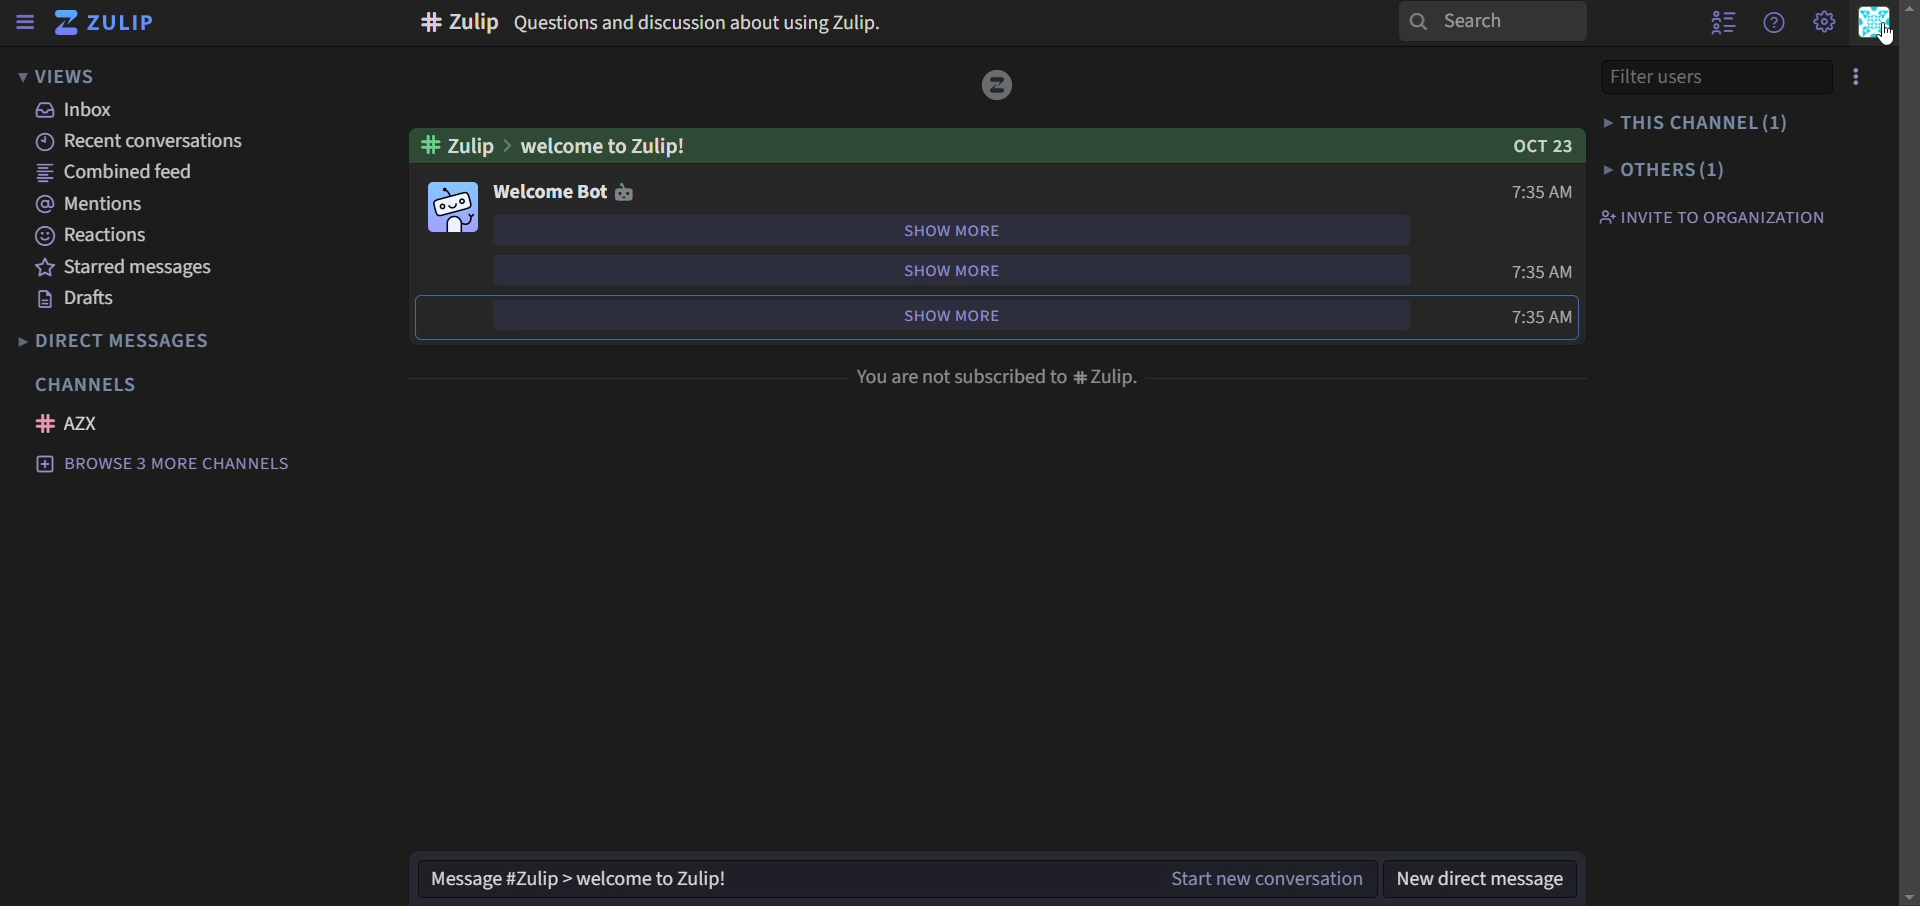 This screenshot has width=1920, height=906. I want to click on AZX, so click(71, 423).